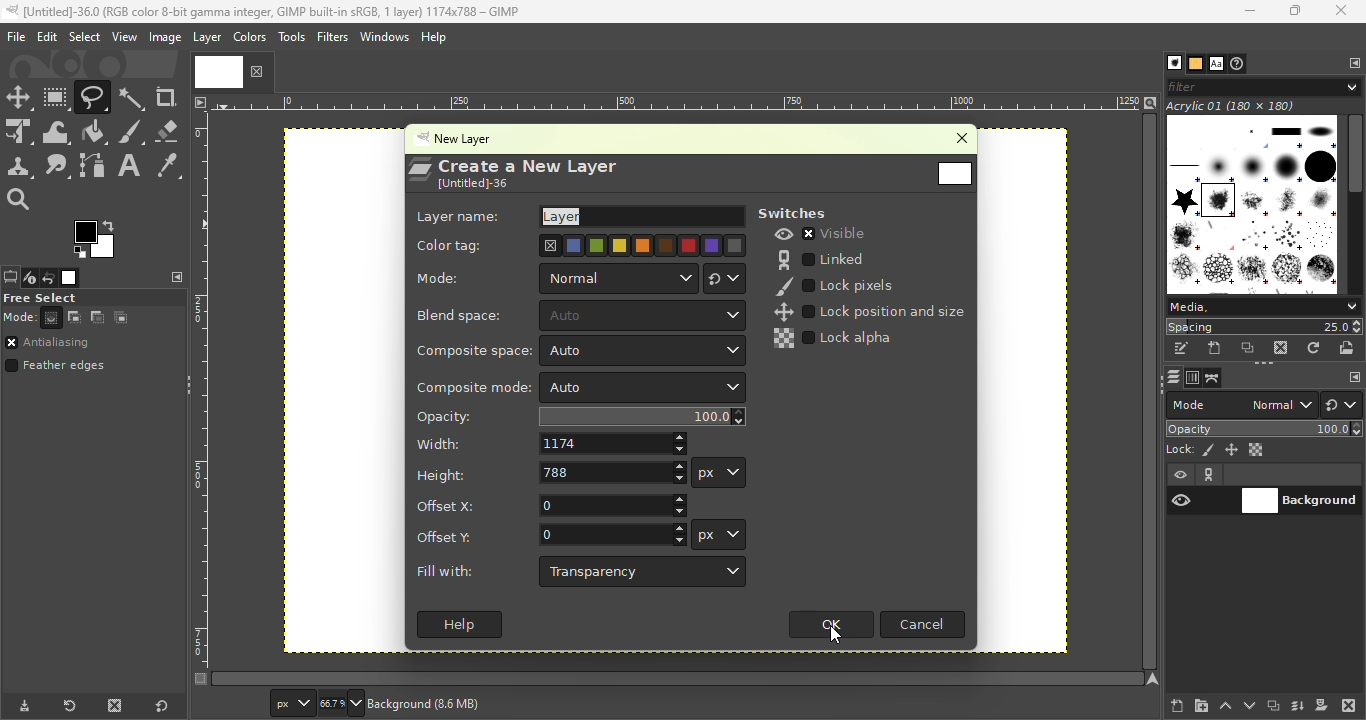  Describe the element at coordinates (169, 131) in the screenshot. I see `Eraser tool` at that location.